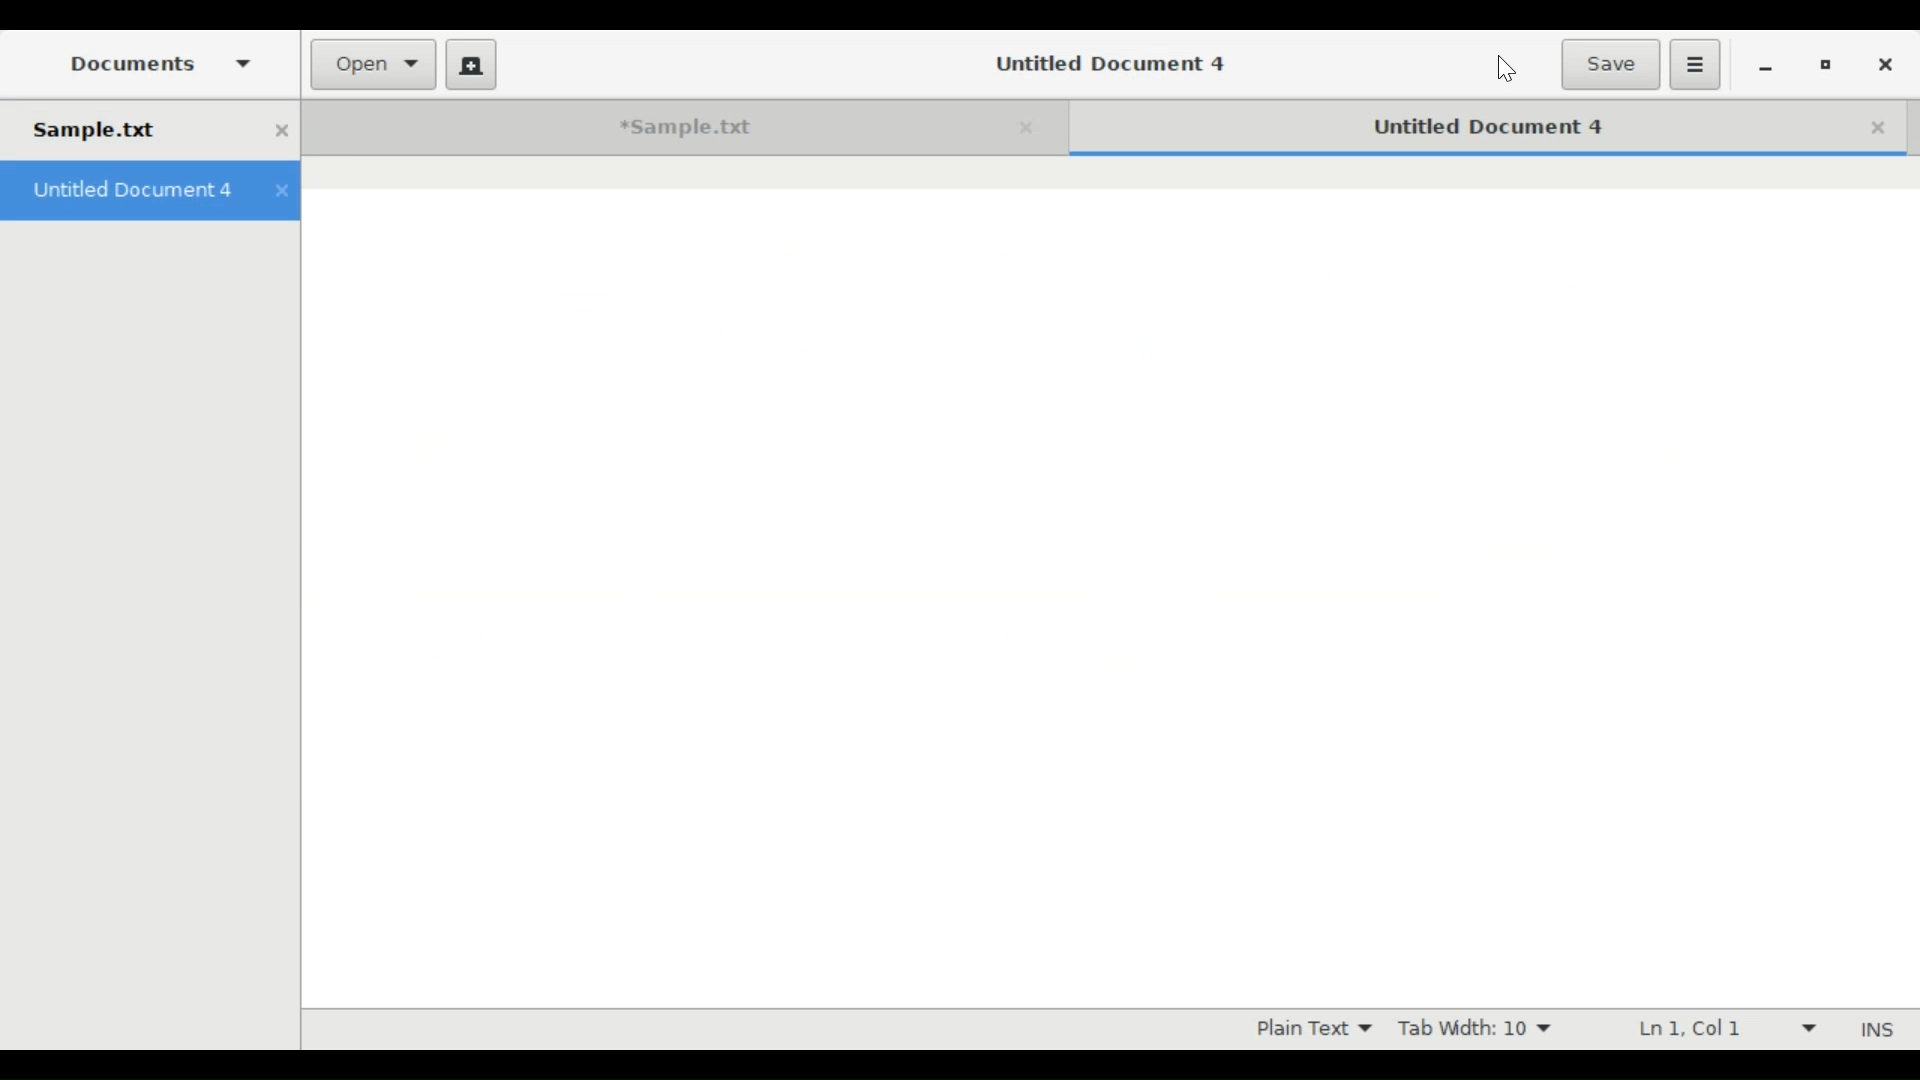 The width and height of the screenshot is (1920, 1080). I want to click on Untitled Document 4, so click(1109, 65).